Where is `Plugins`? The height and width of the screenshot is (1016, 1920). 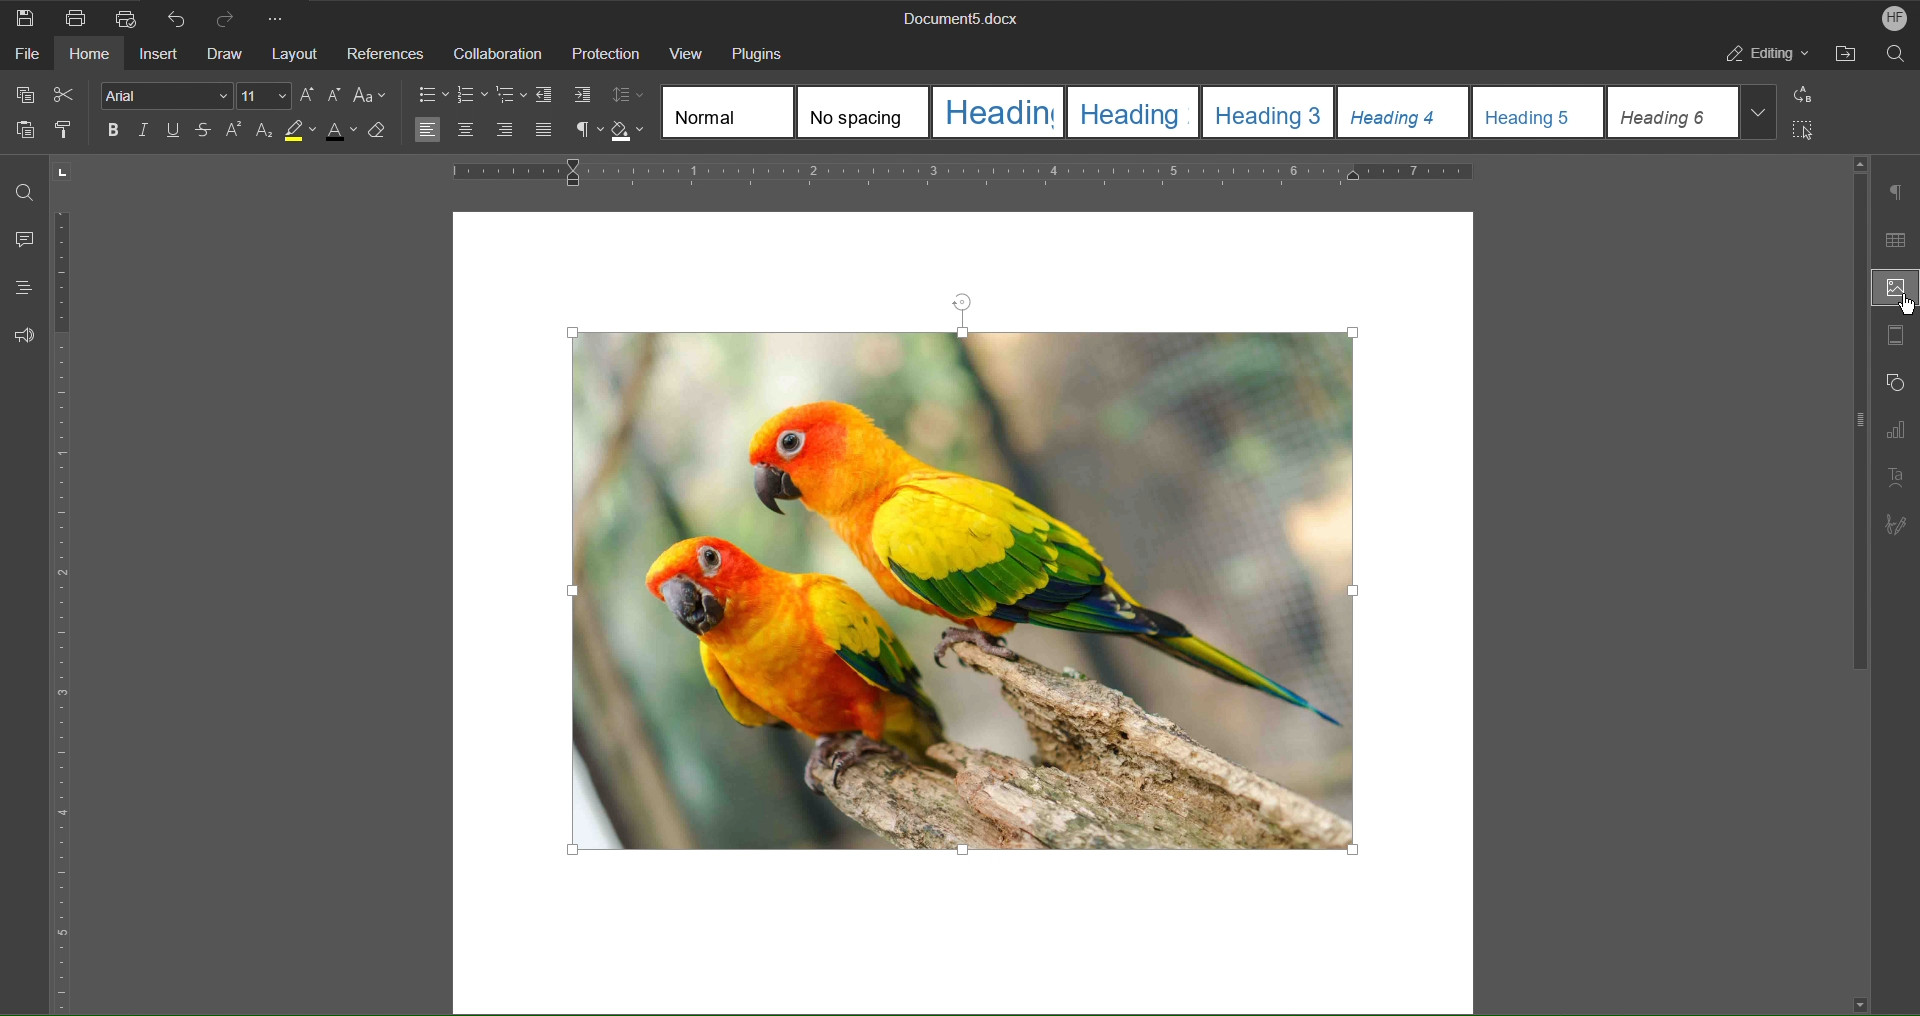
Plugins is located at coordinates (764, 52).